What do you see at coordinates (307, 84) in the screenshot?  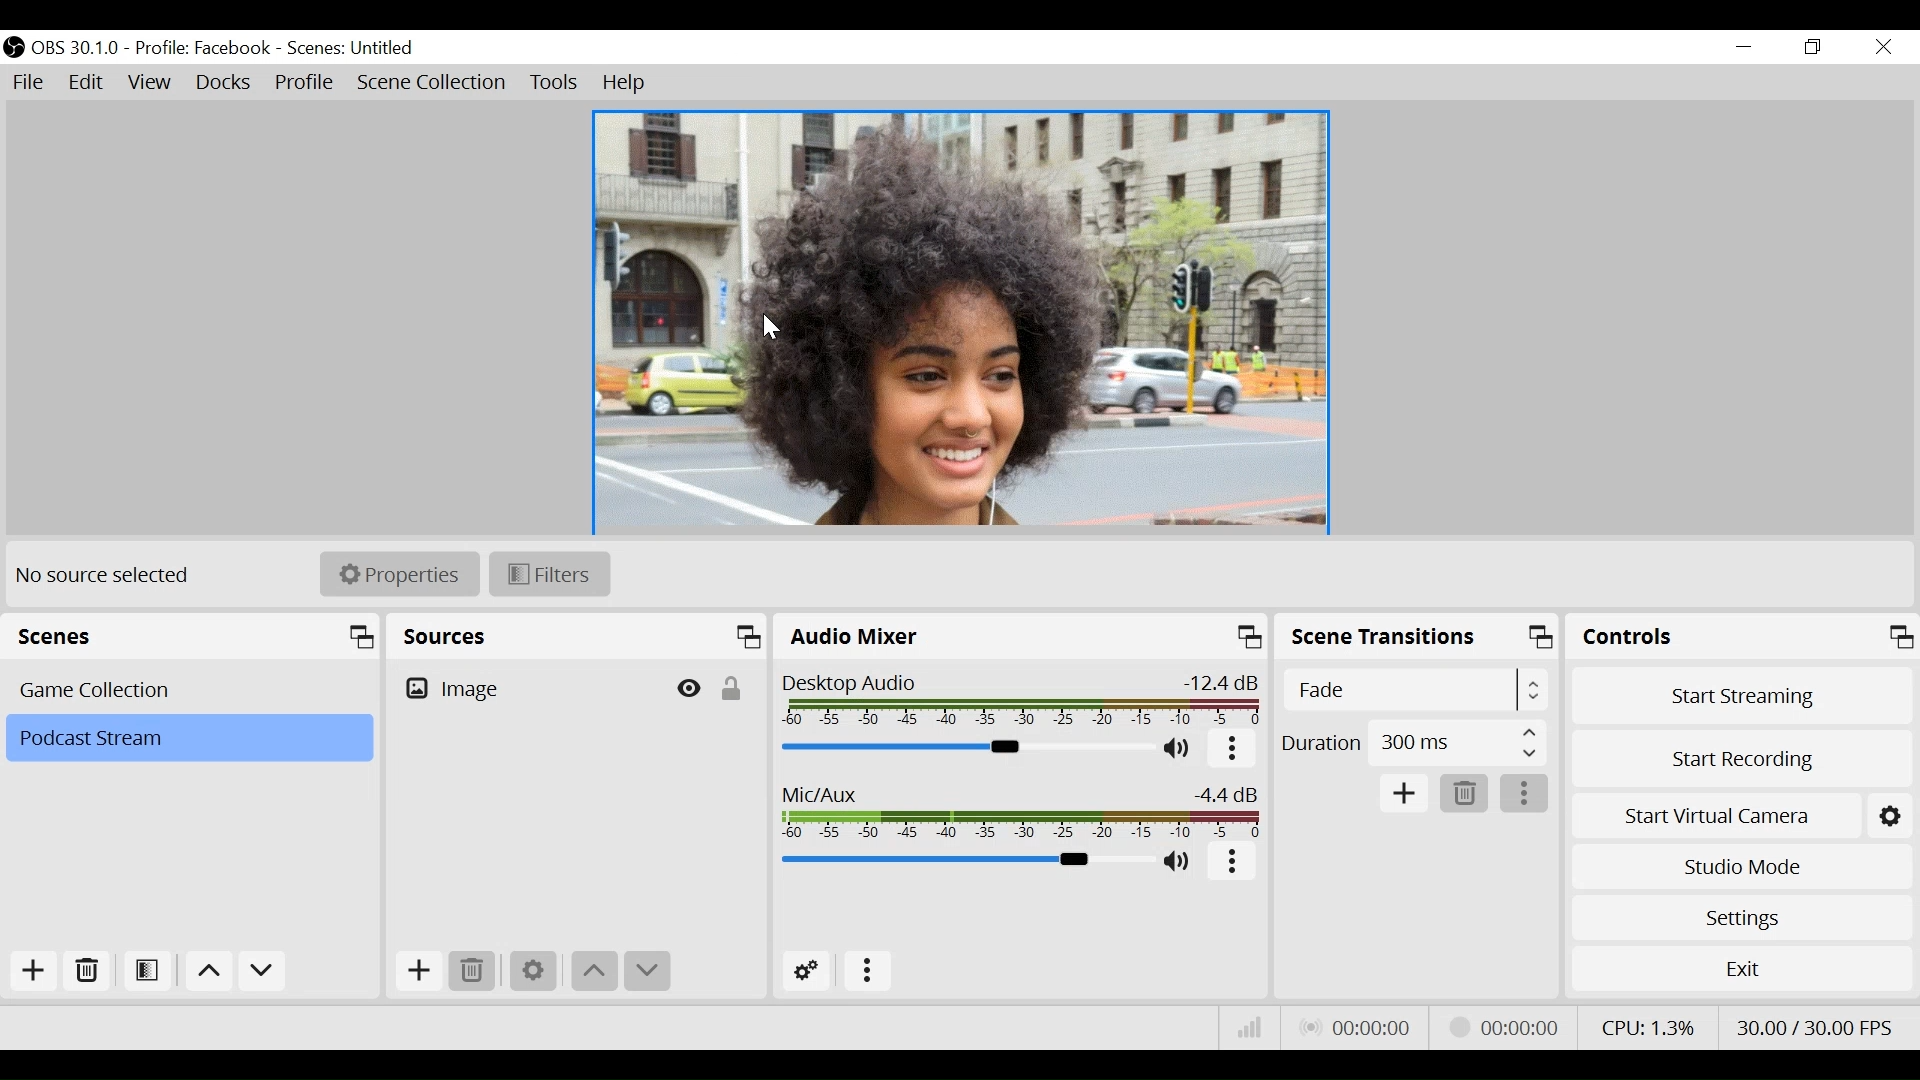 I see `Profile` at bounding box center [307, 84].